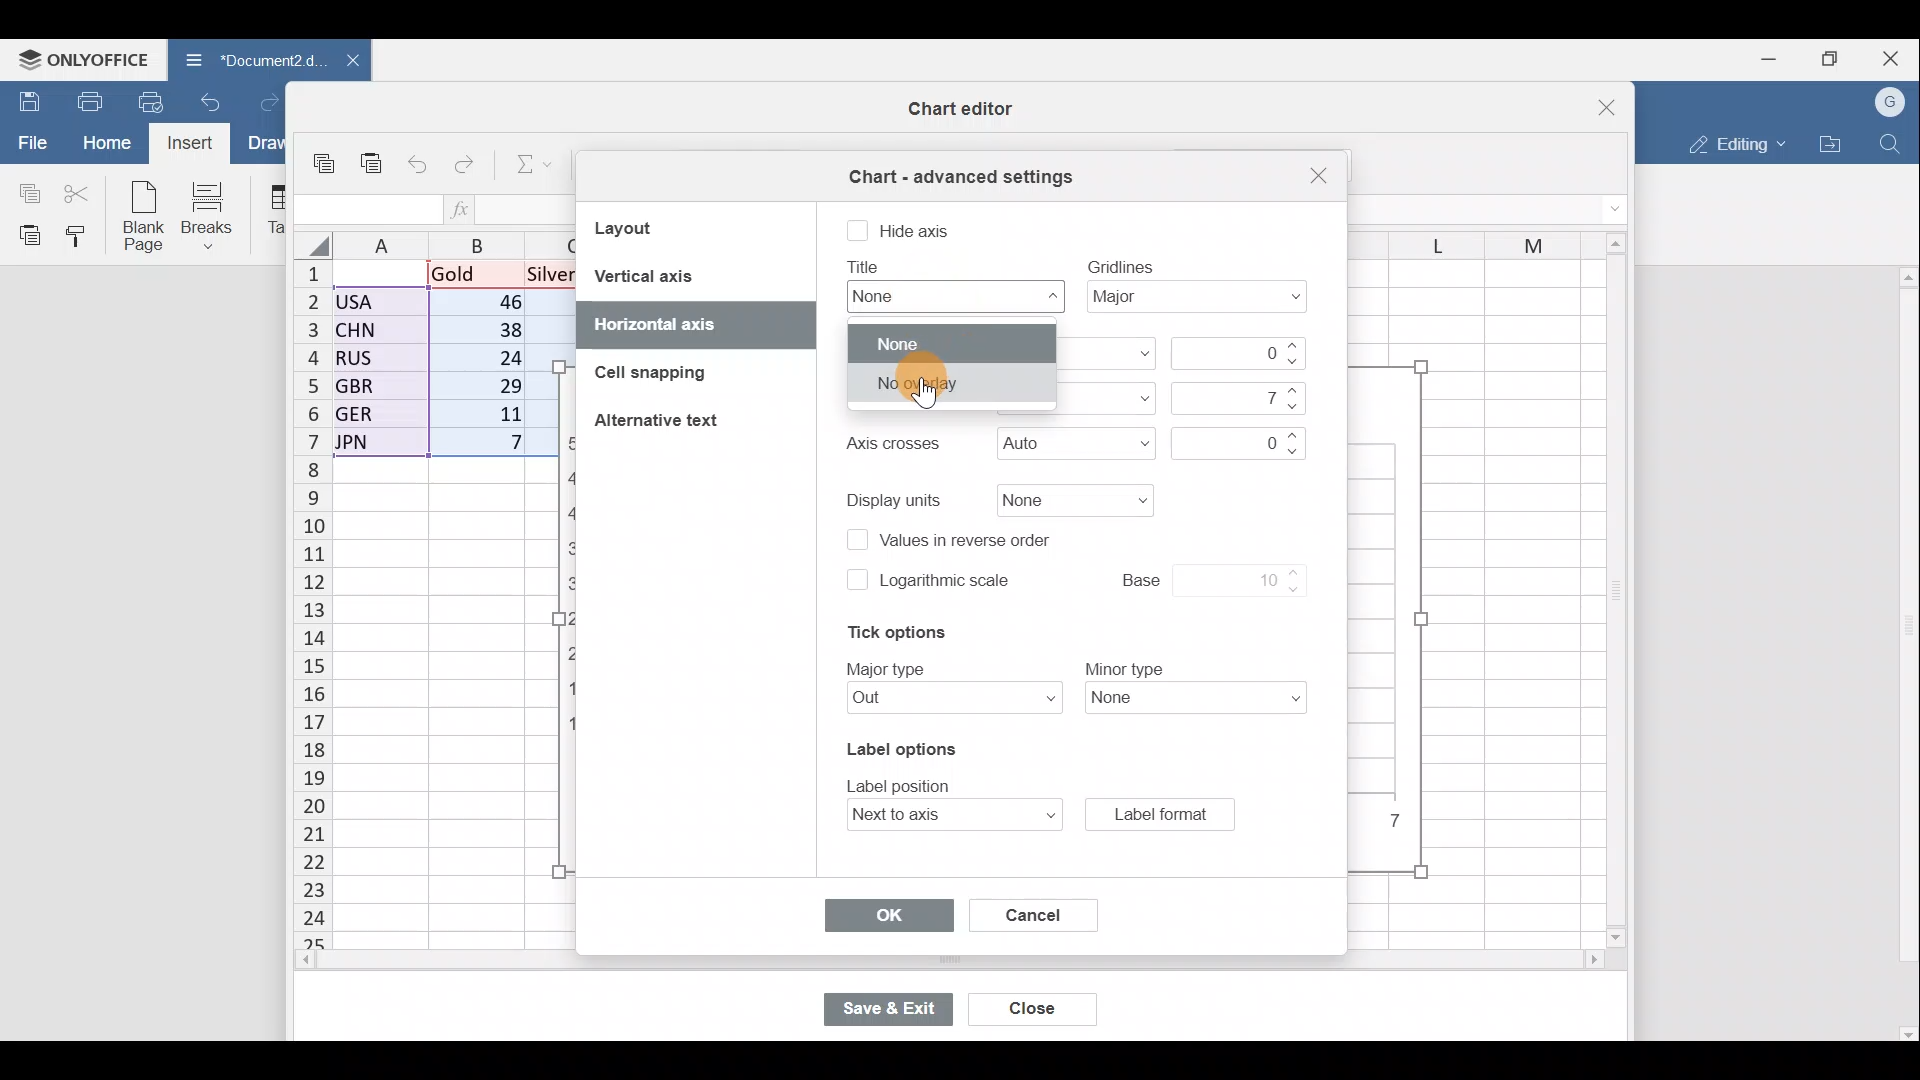 The height and width of the screenshot is (1080, 1920). I want to click on Summation, so click(527, 167).